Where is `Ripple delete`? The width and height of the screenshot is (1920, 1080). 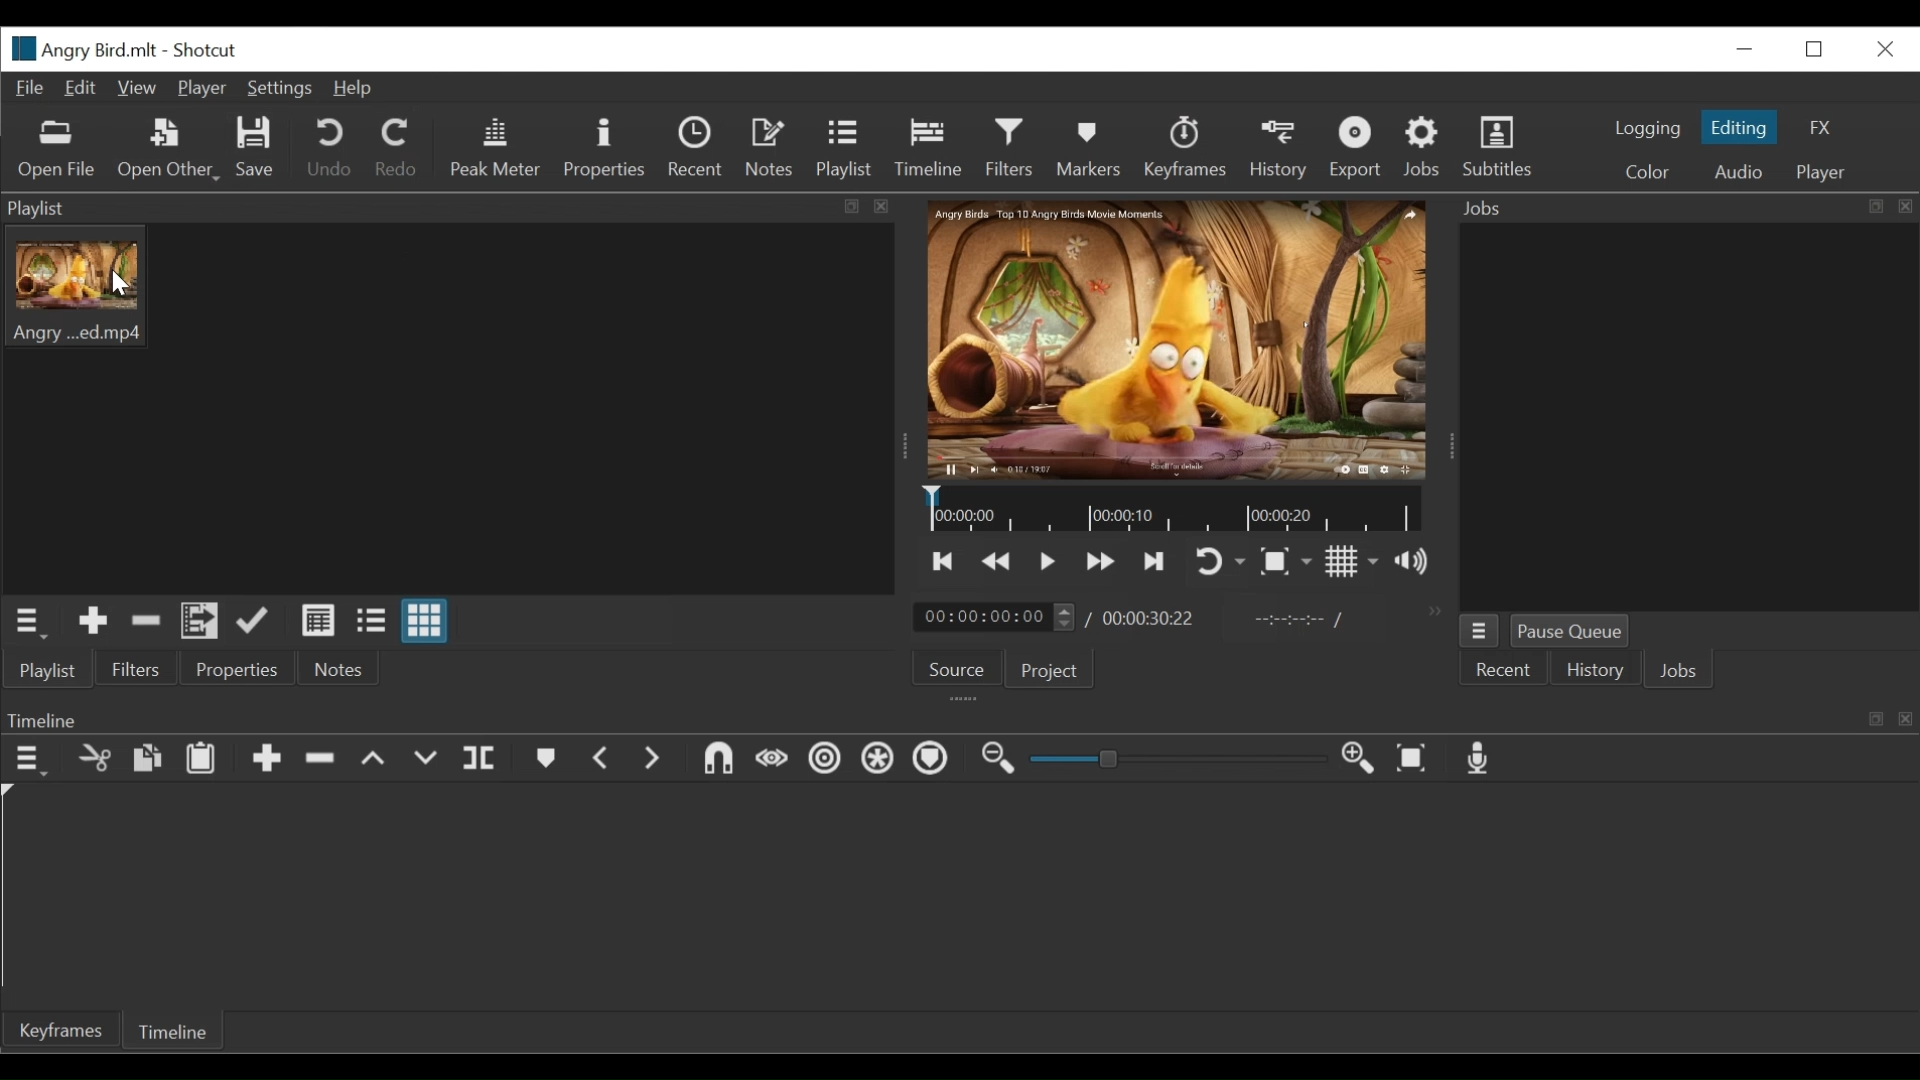
Ripple delete is located at coordinates (320, 759).